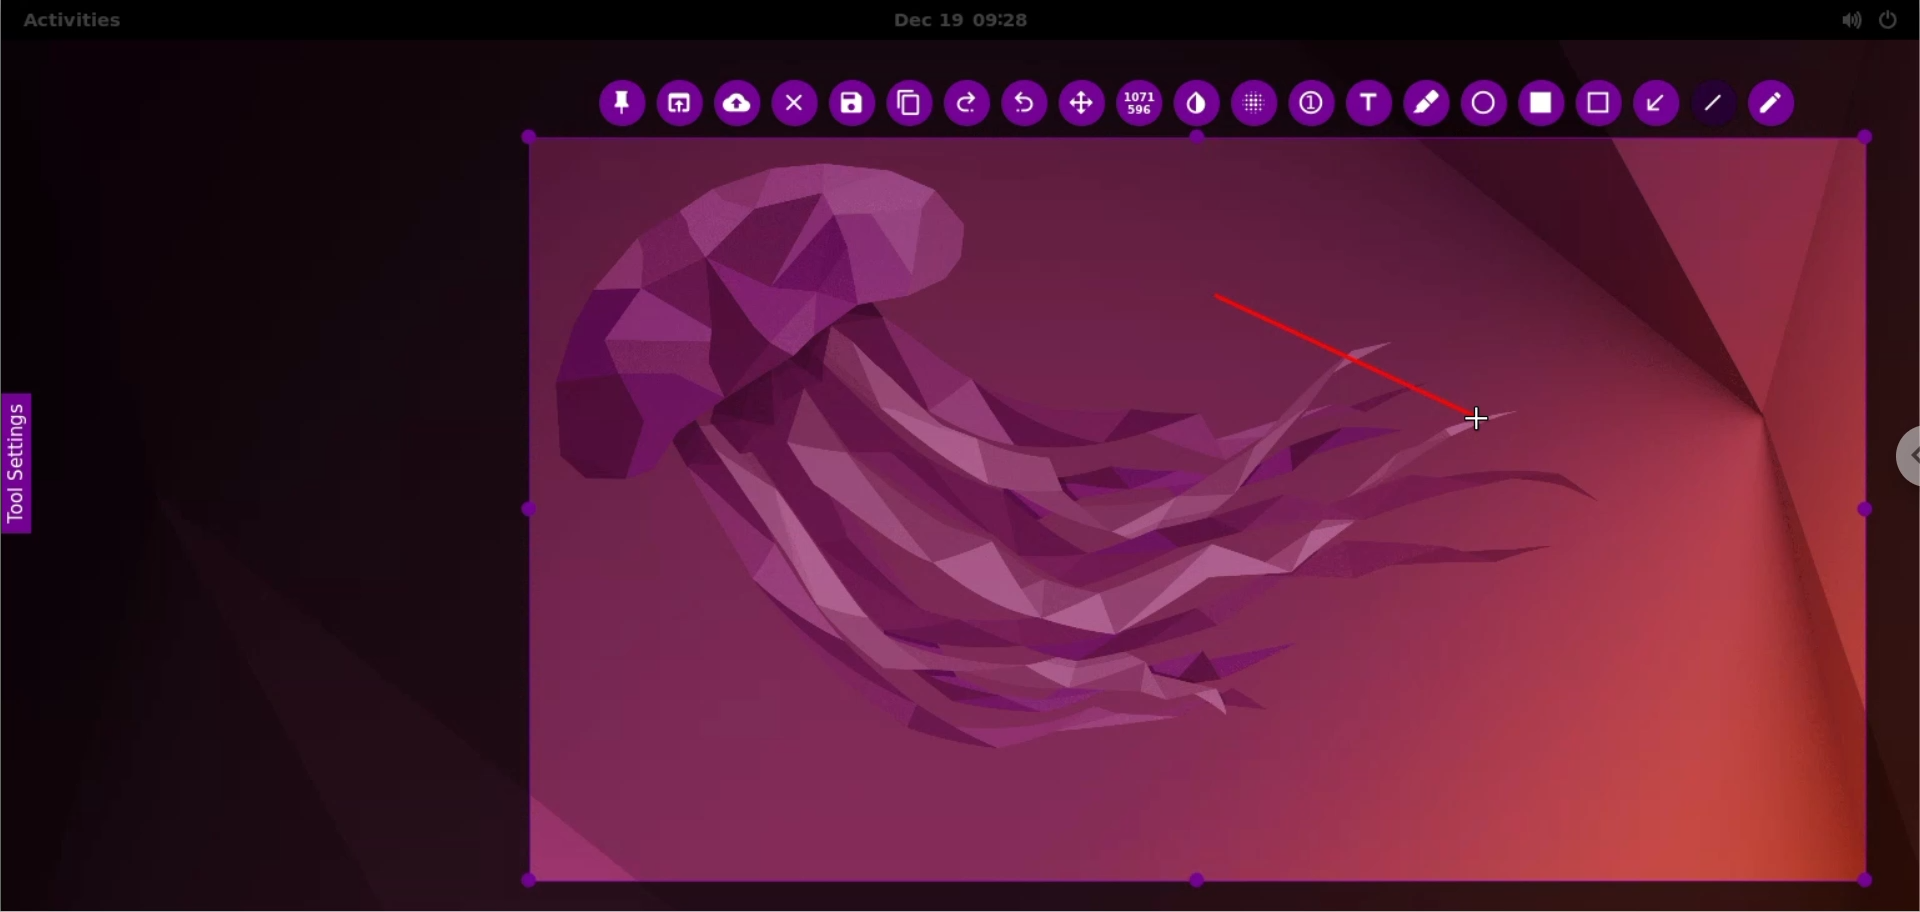  What do you see at coordinates (1029, 103) in the screenshot?
I see `undo` at bounding box center [1029, 103].